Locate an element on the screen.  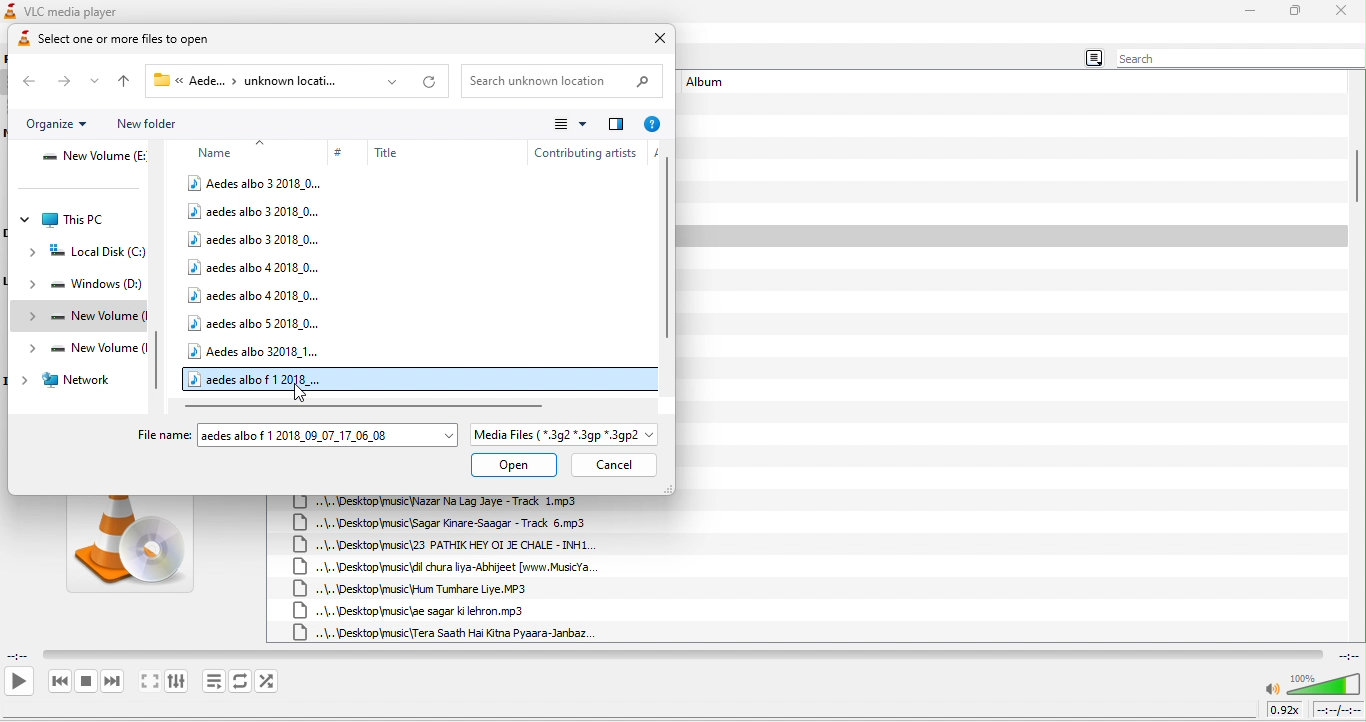
windows (D:) is located at coordinates (84, 287).